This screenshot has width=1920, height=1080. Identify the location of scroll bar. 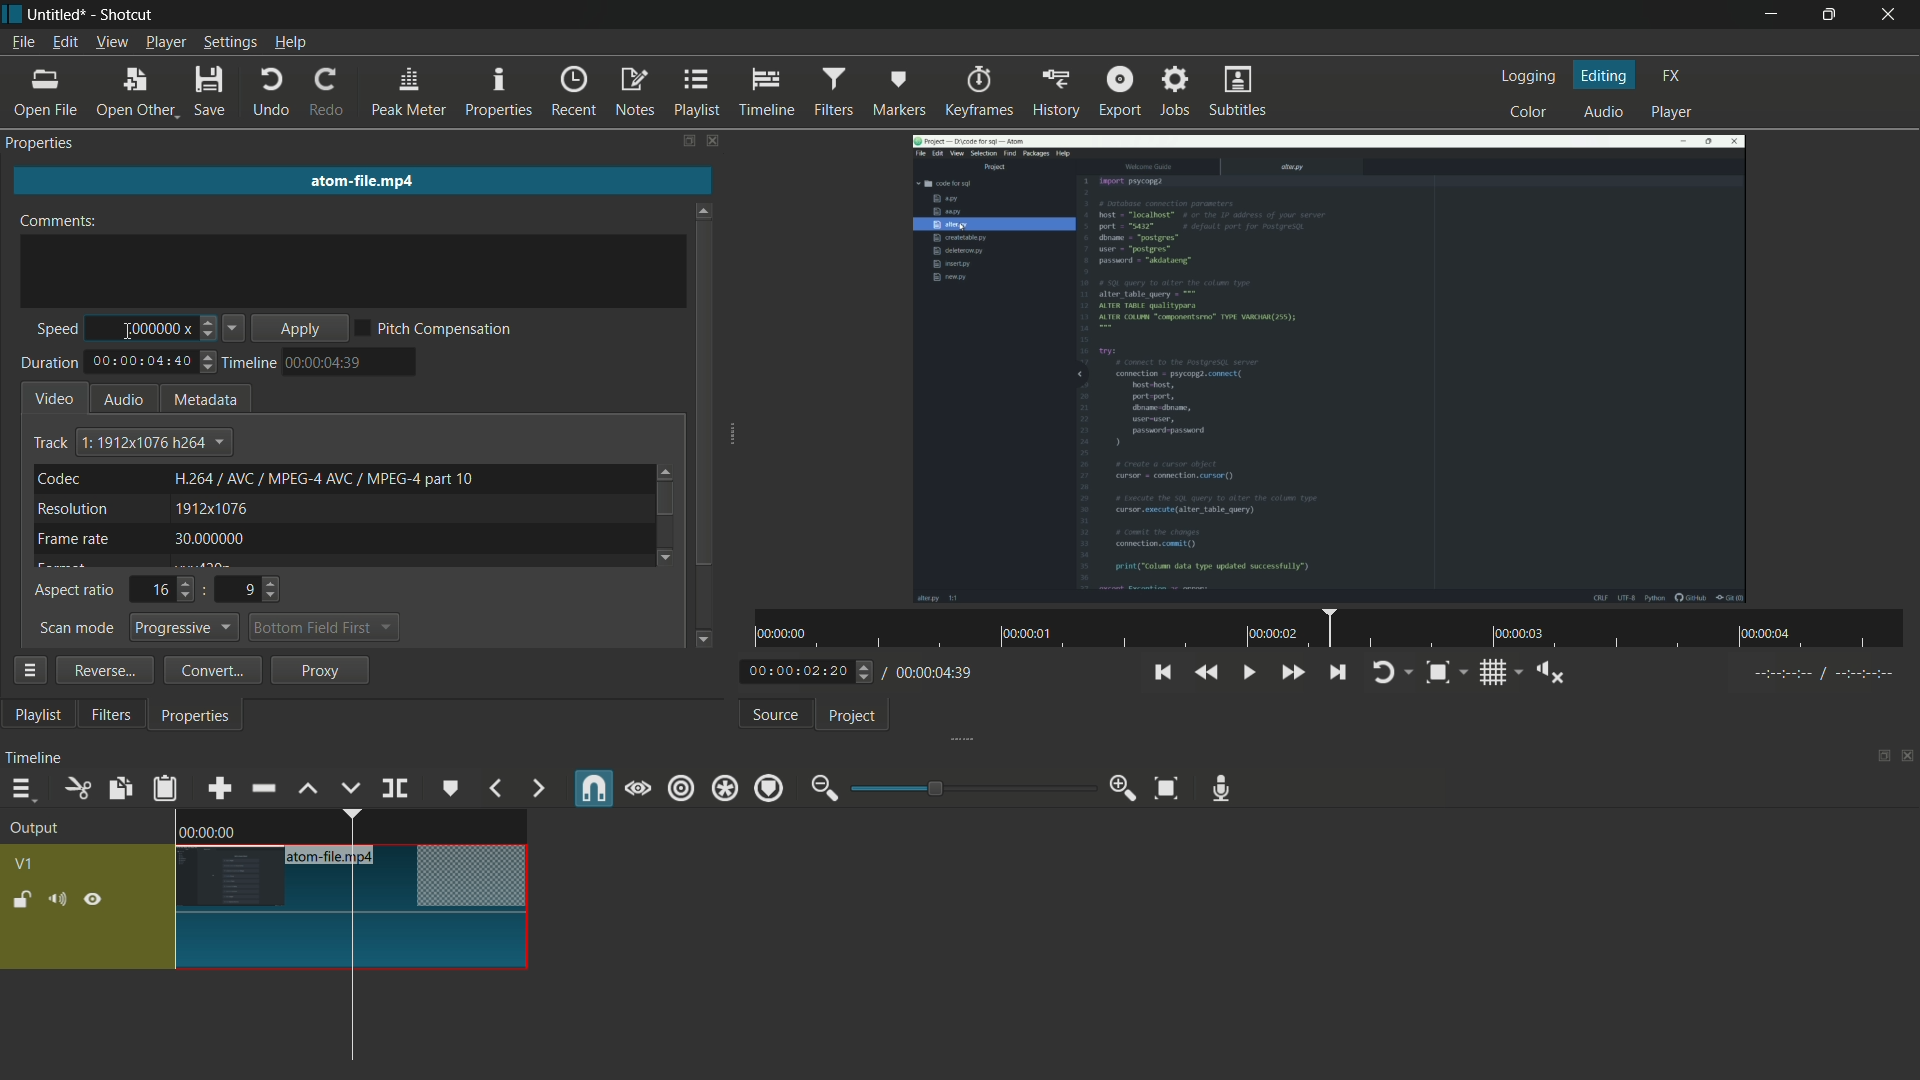
(665, 499).